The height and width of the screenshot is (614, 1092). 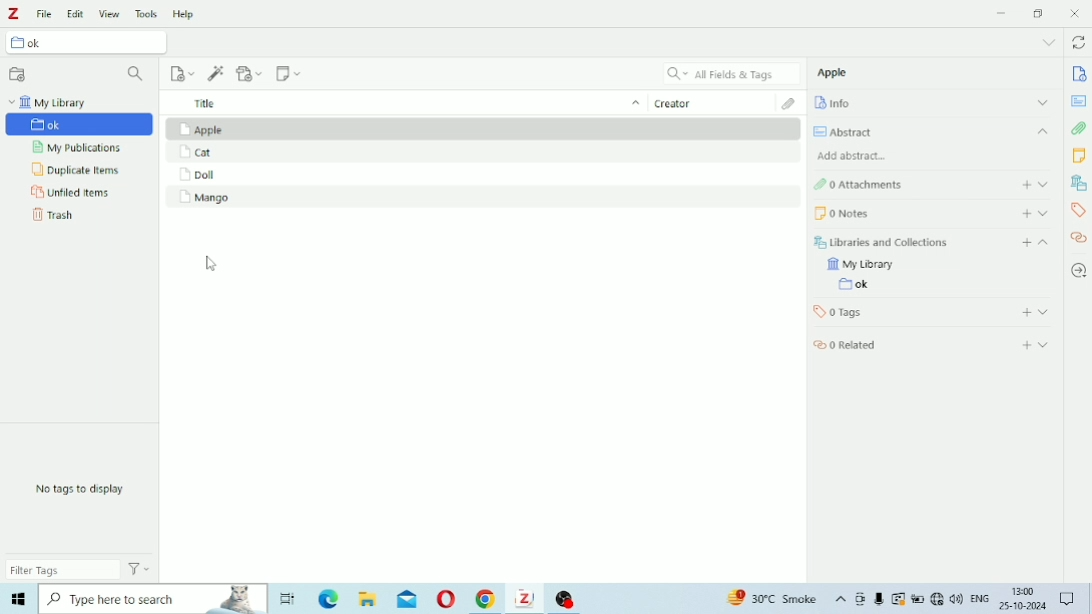 I want to click on New Collection, so click(x=19, y=73).